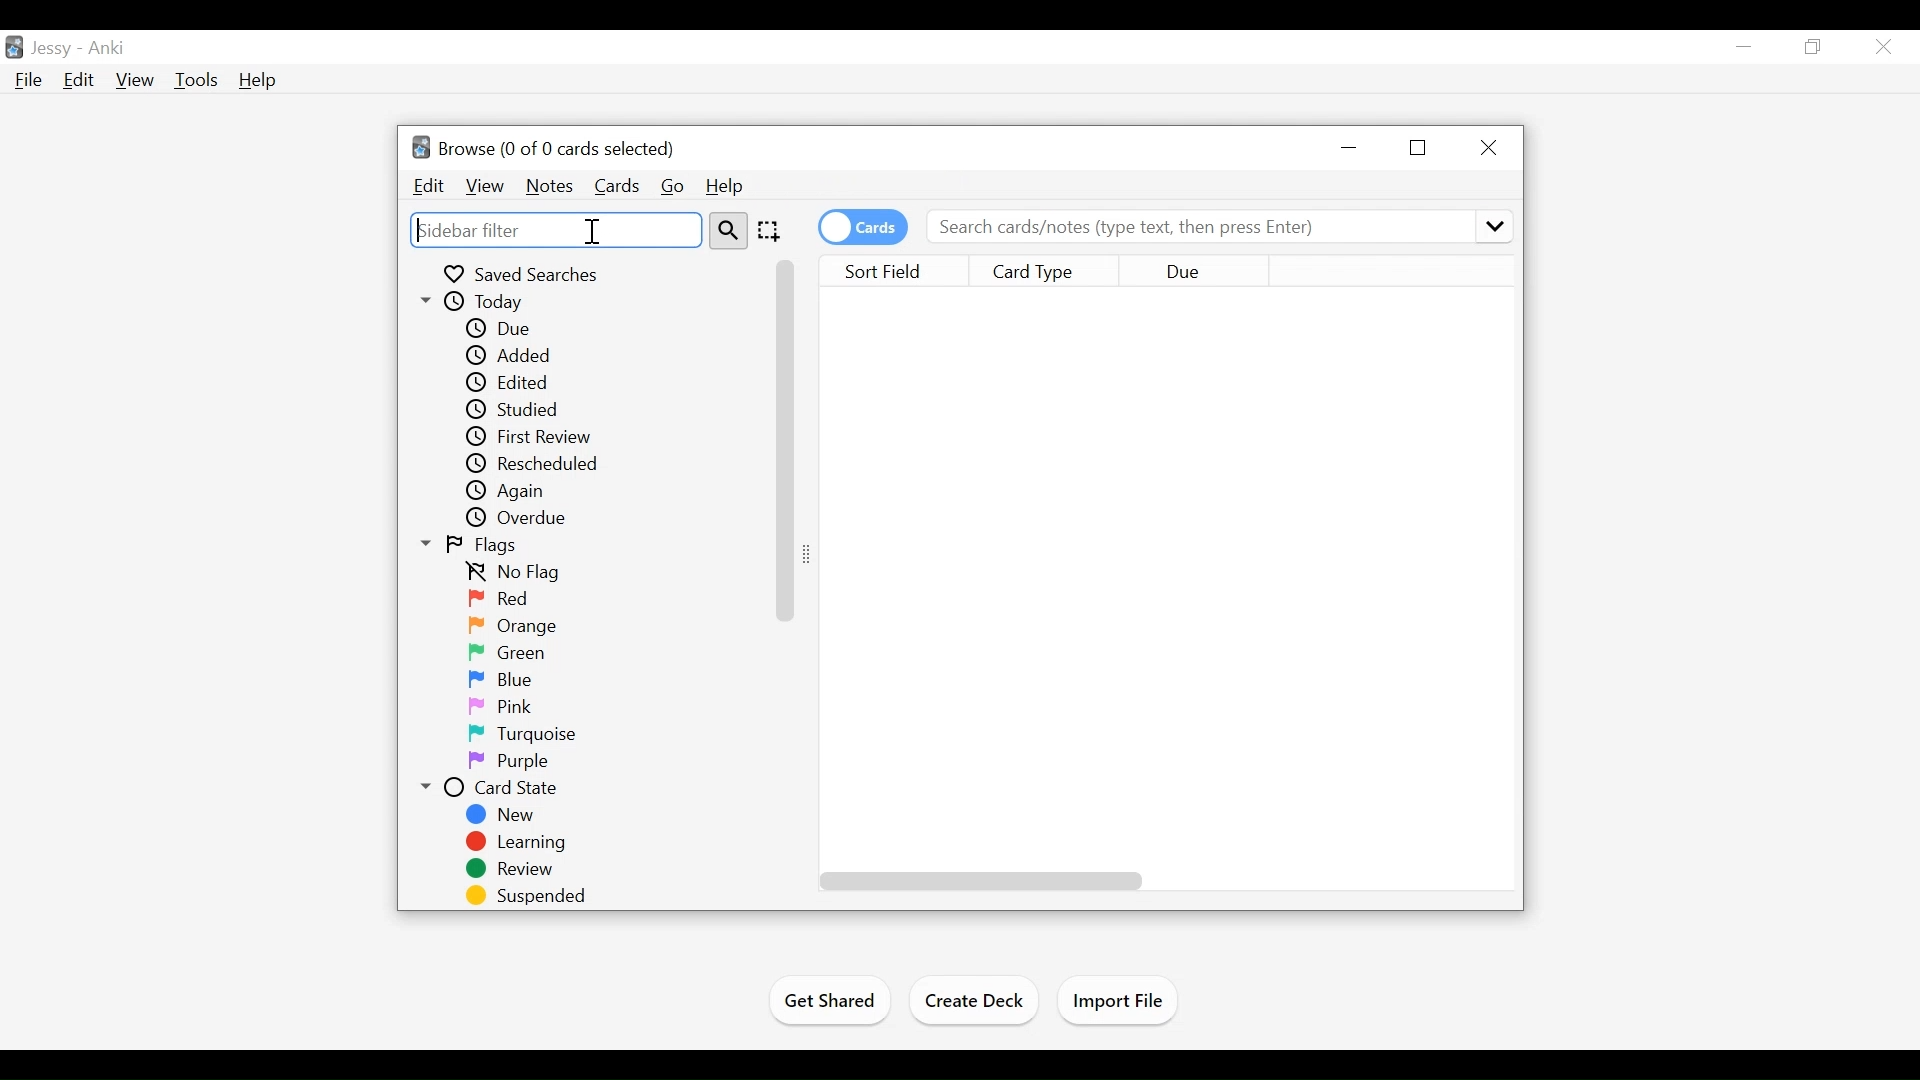  Describe the element at coordinates (1886, 47) in the screenshot. I see `Close` at that location.